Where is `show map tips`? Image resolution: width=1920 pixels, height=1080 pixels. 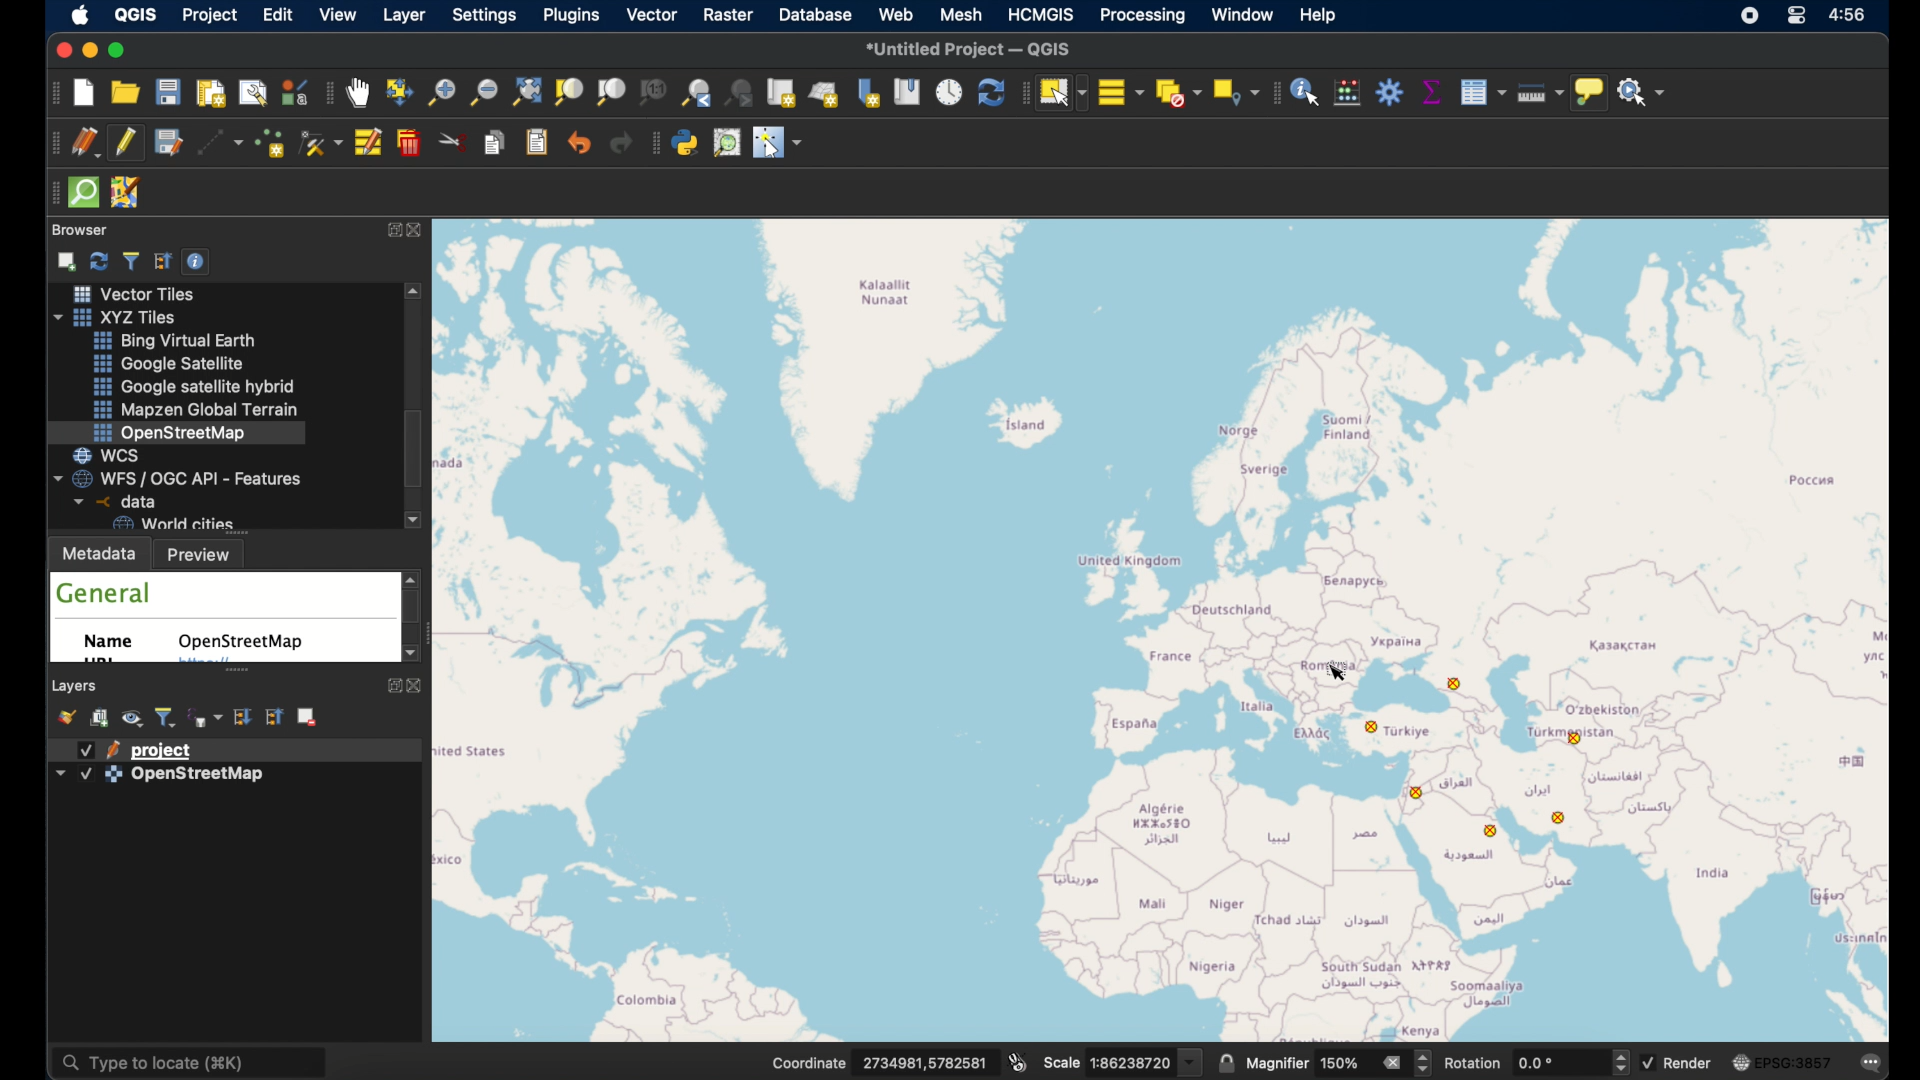 show map tips is located at coordinates (1589, 94).